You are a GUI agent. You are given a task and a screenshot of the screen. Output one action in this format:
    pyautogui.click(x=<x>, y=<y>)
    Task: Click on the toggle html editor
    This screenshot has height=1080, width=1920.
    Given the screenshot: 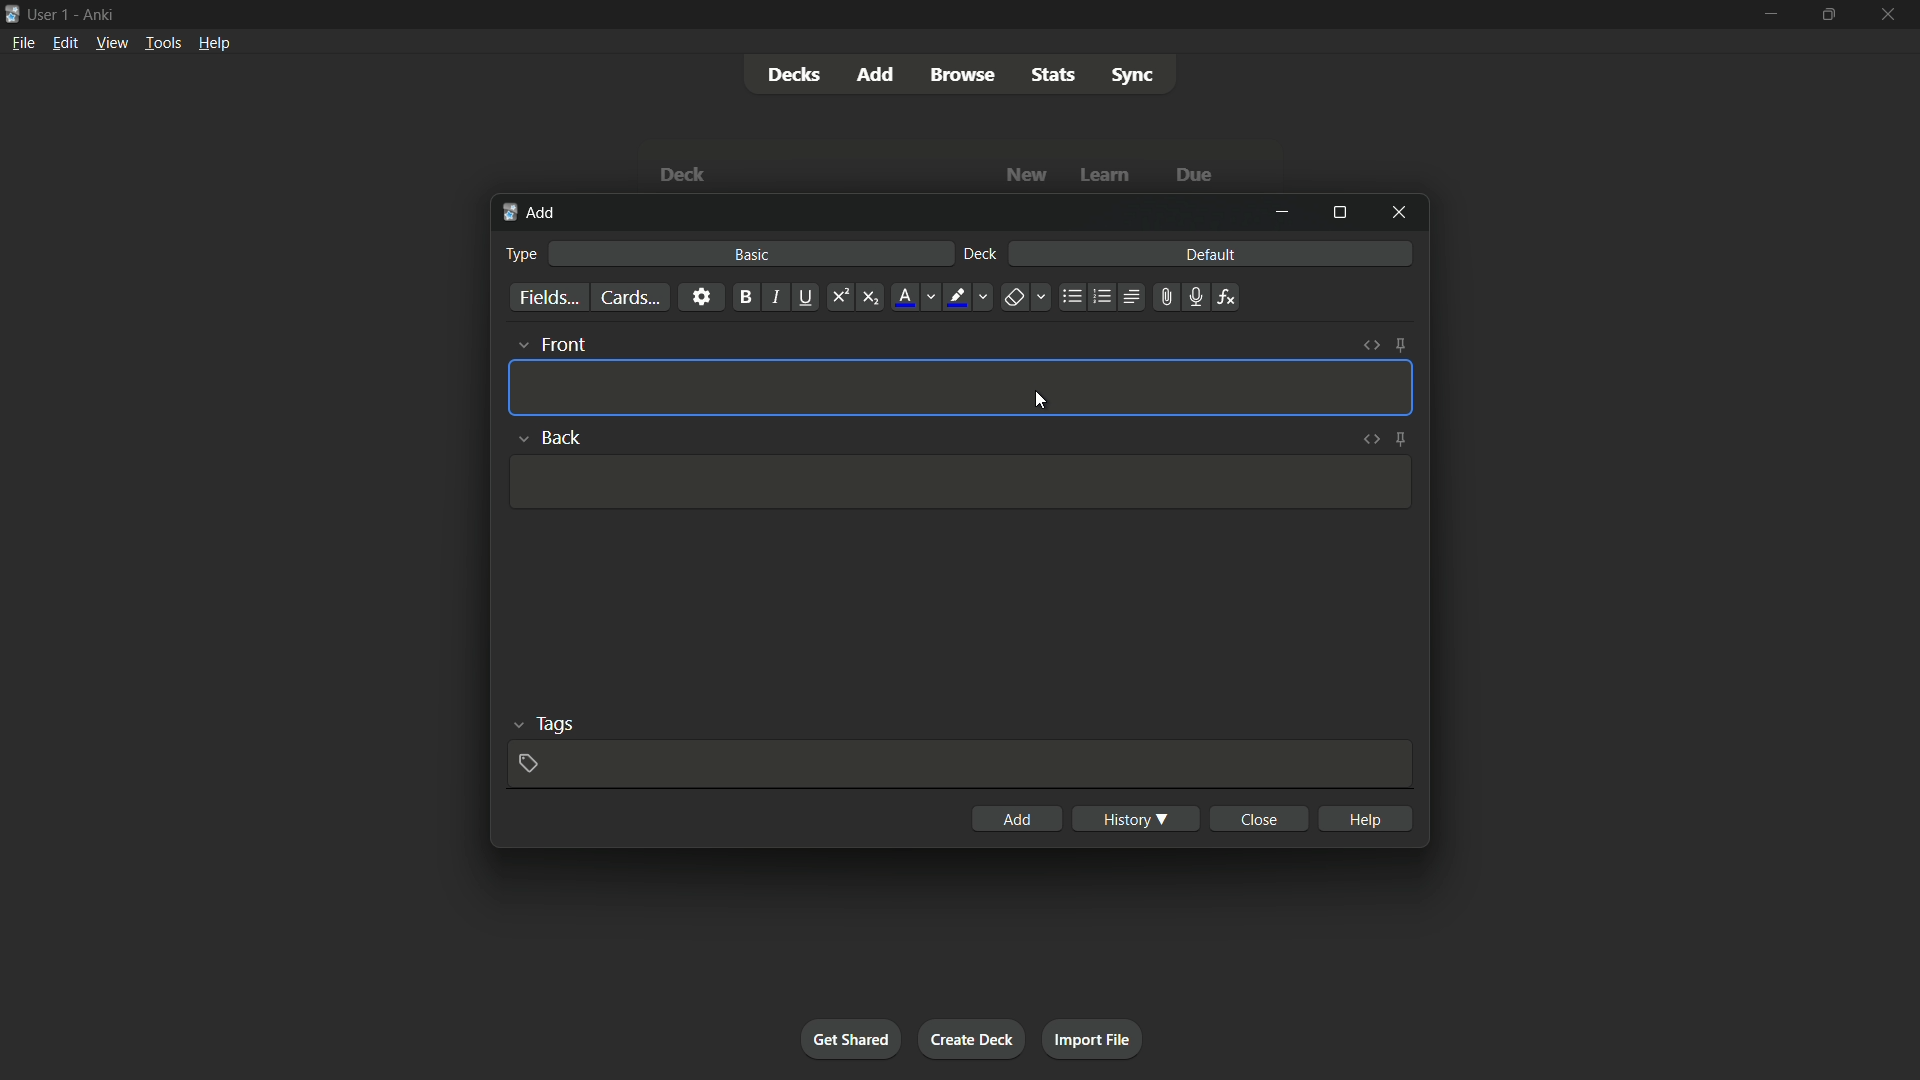 What is the action you would take?
    pyautogui.click(x=1372, y=345)
    